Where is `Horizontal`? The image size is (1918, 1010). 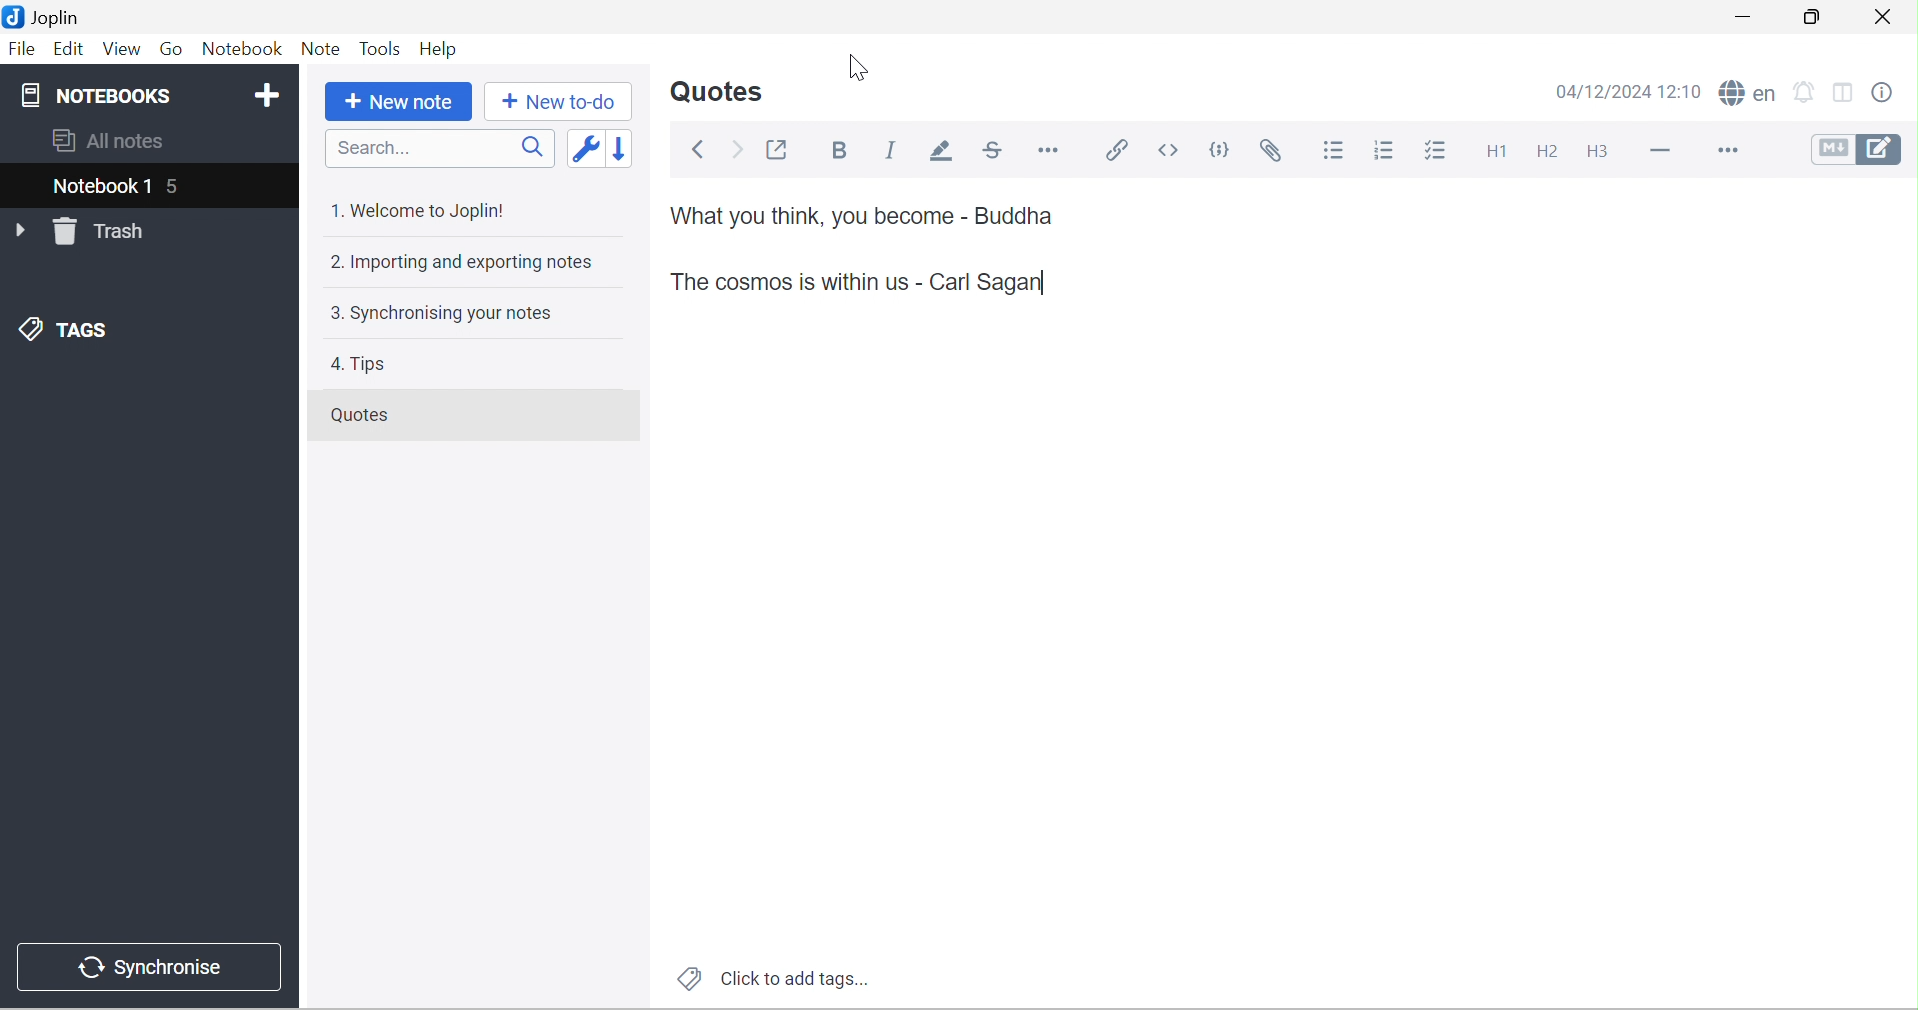
Horizontal is located at coordinates (1053, 153).